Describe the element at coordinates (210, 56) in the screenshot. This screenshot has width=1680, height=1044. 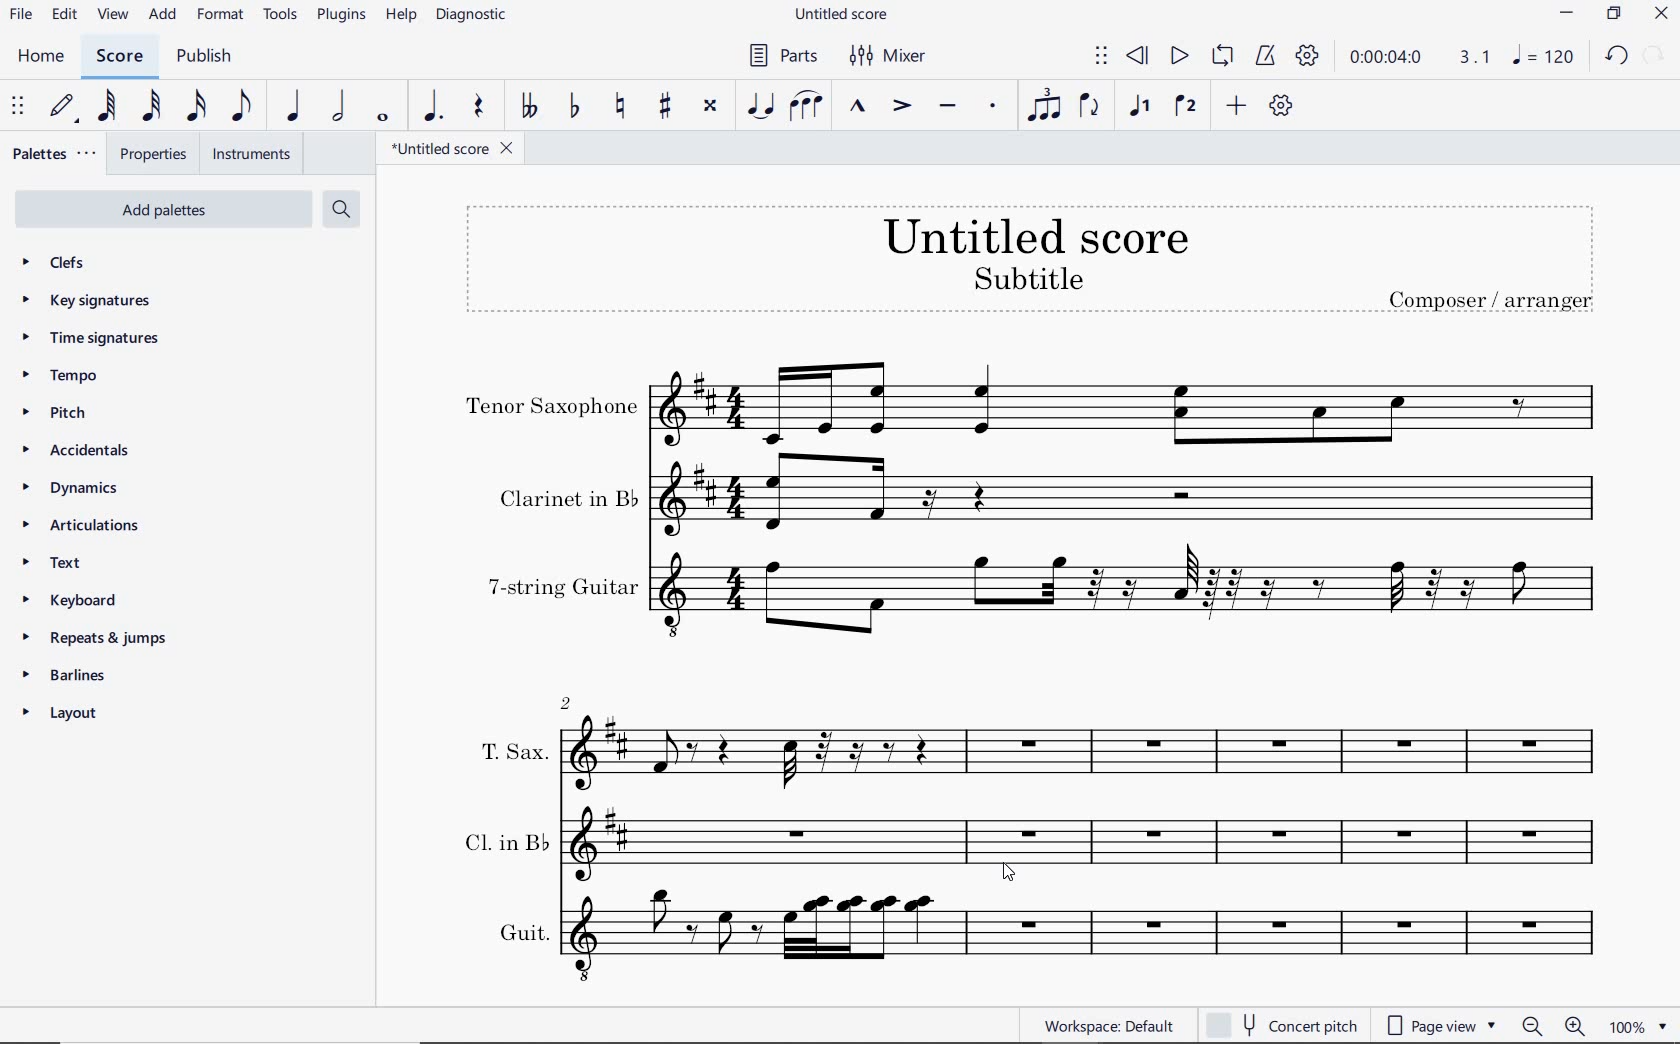
I see `PUBLISH` at that location.